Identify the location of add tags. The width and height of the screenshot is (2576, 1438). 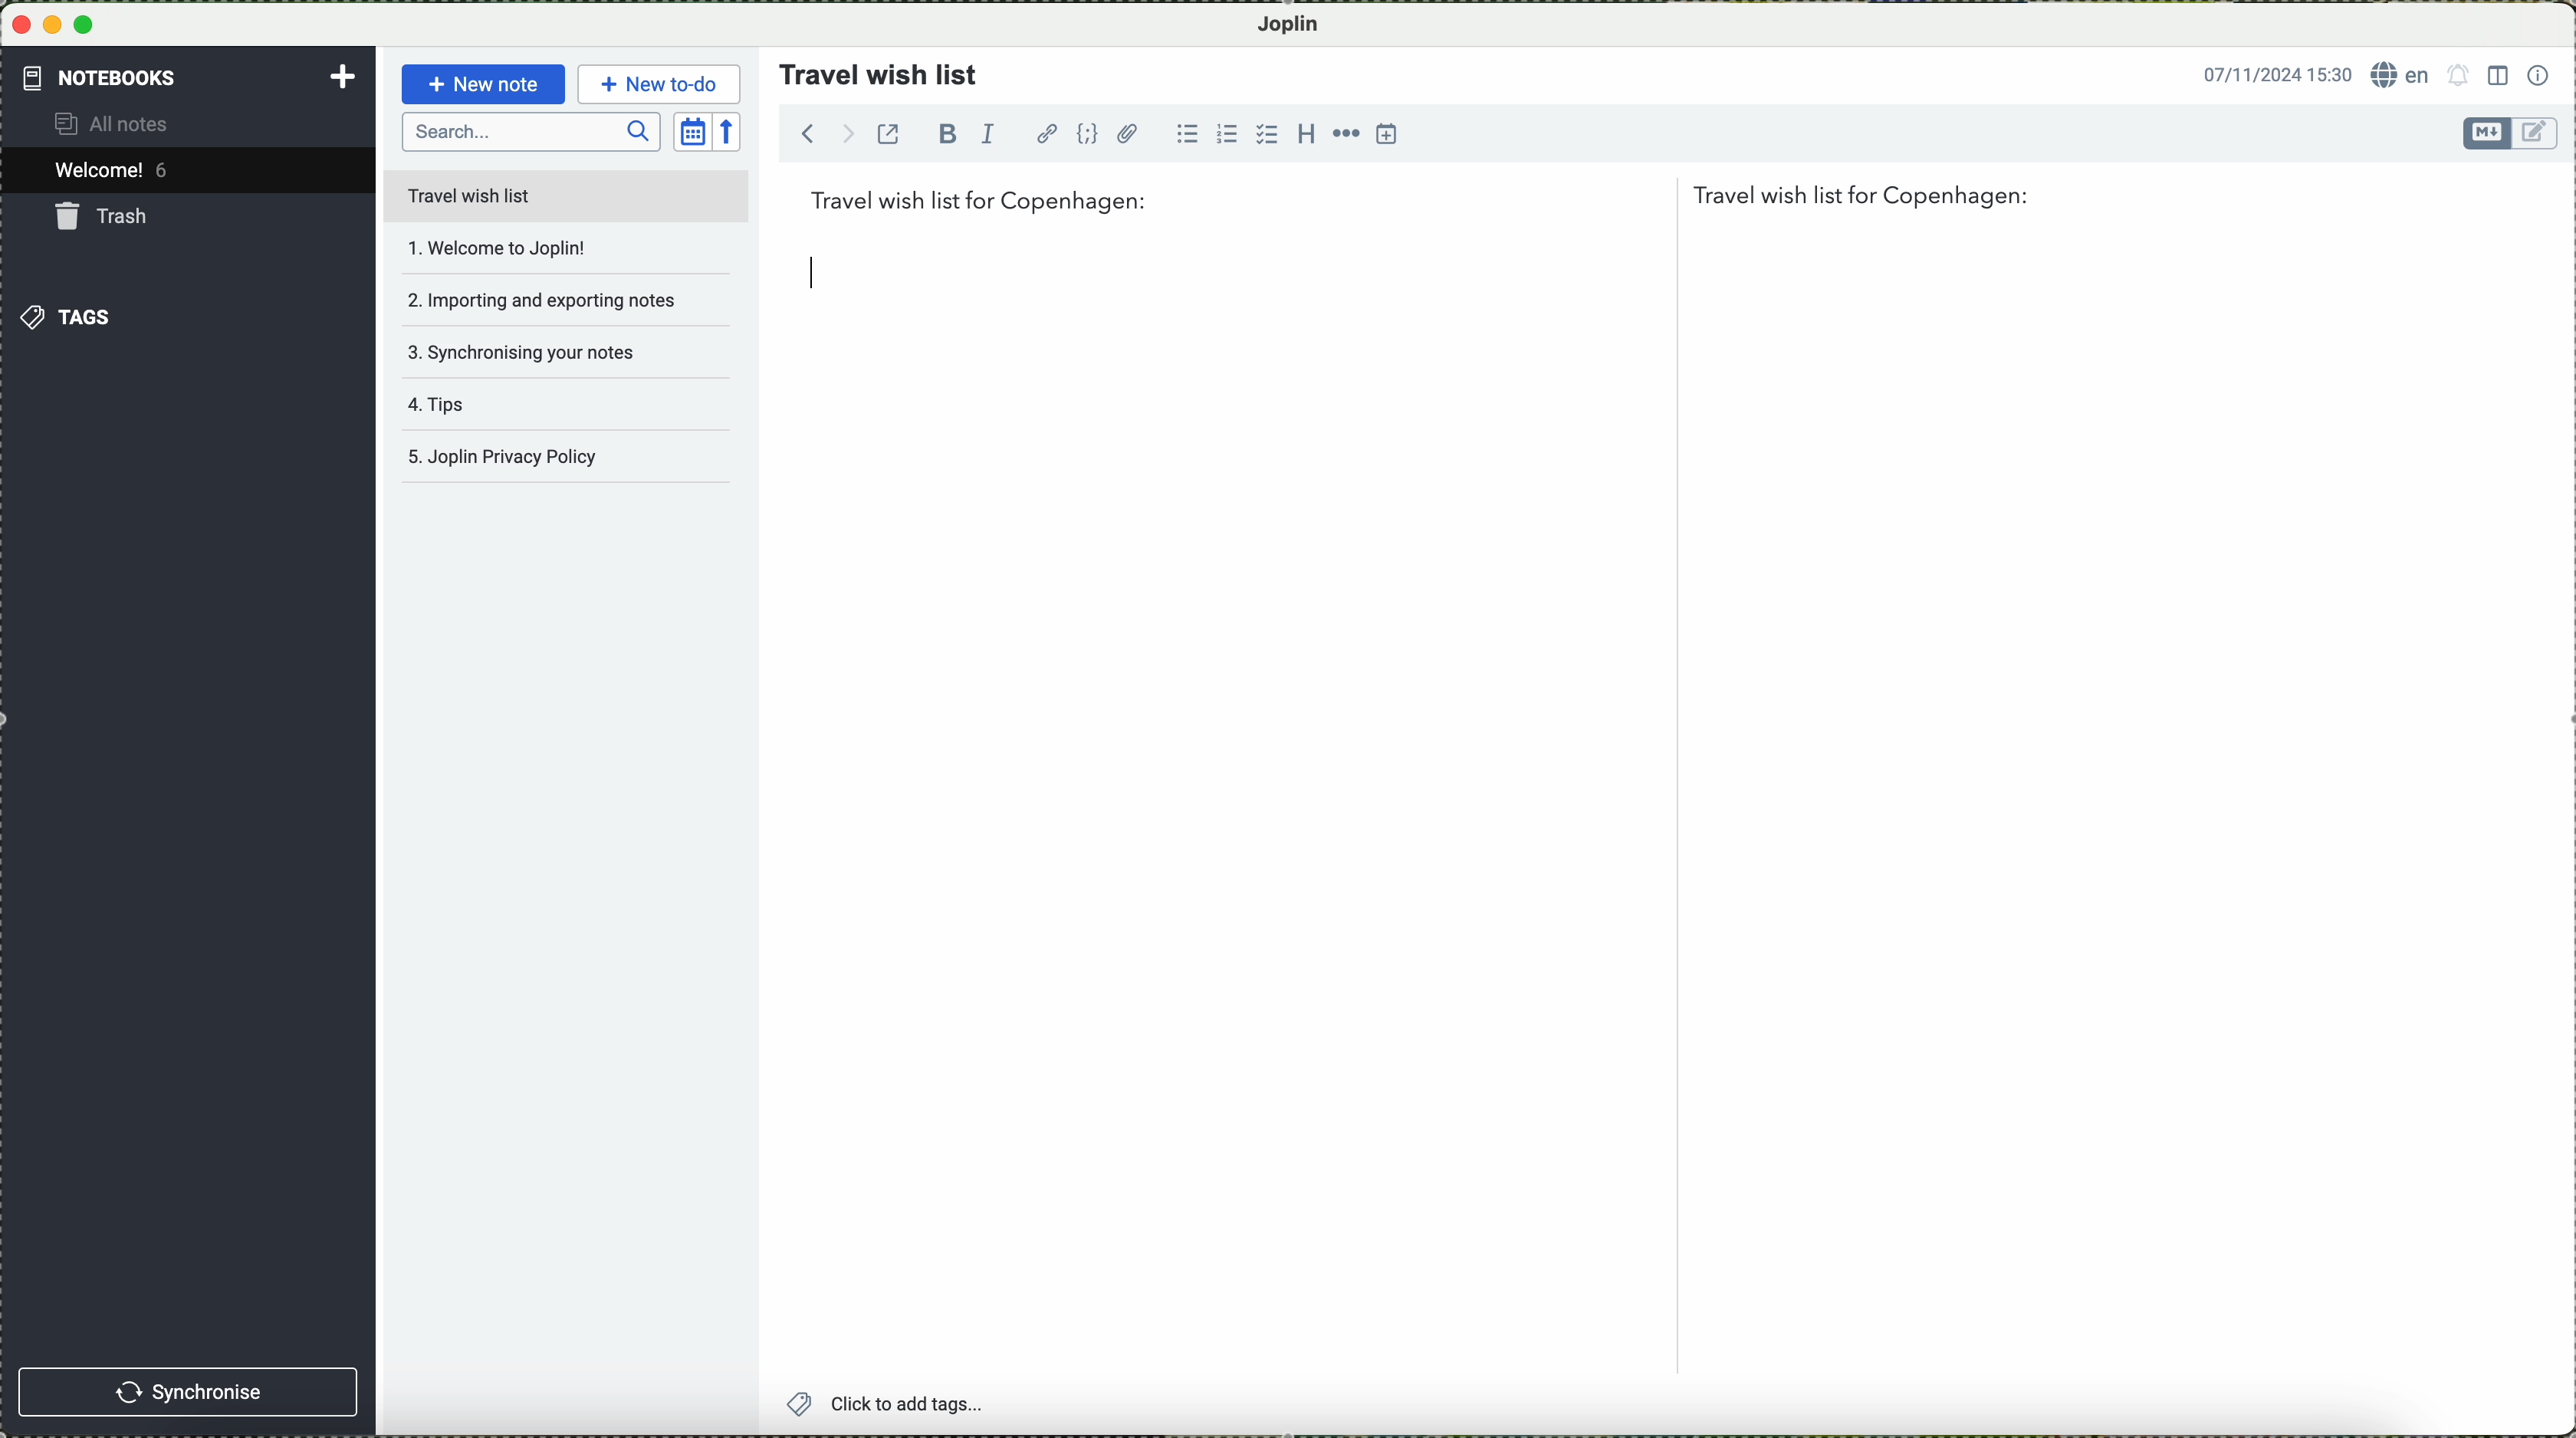
(884, 1404).